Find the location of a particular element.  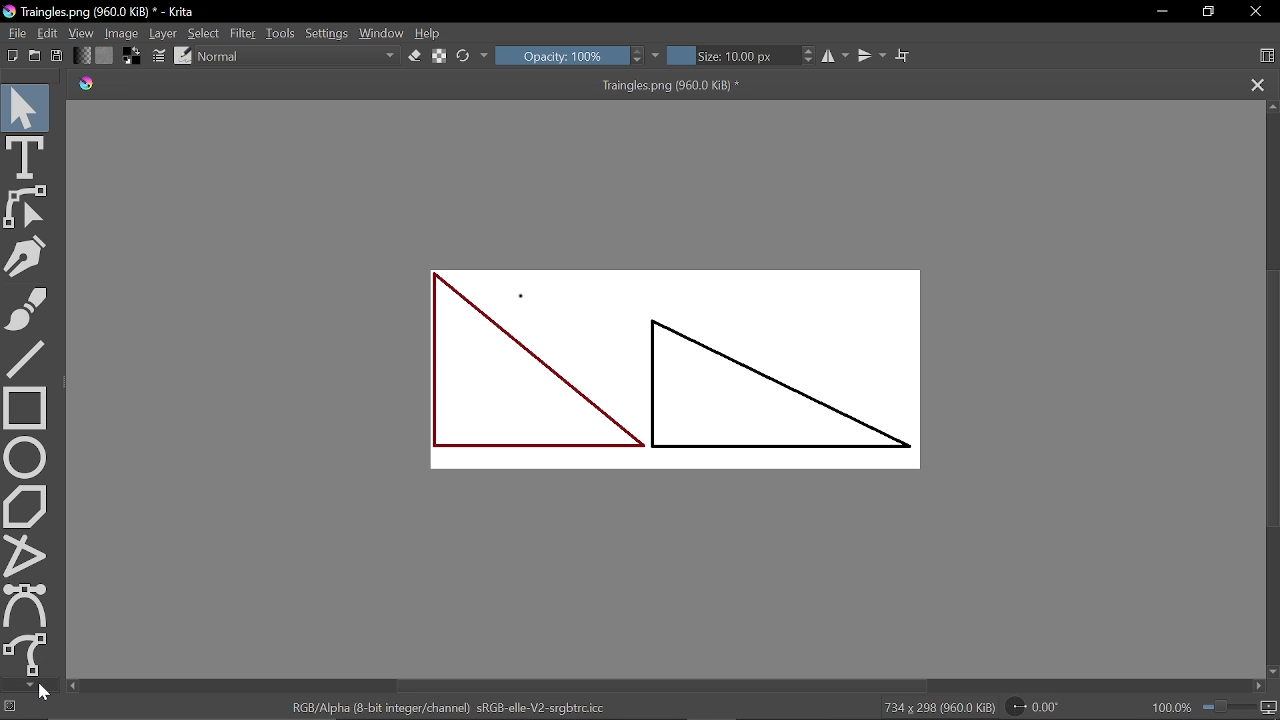

Settings is located at coordinates (328, 33).